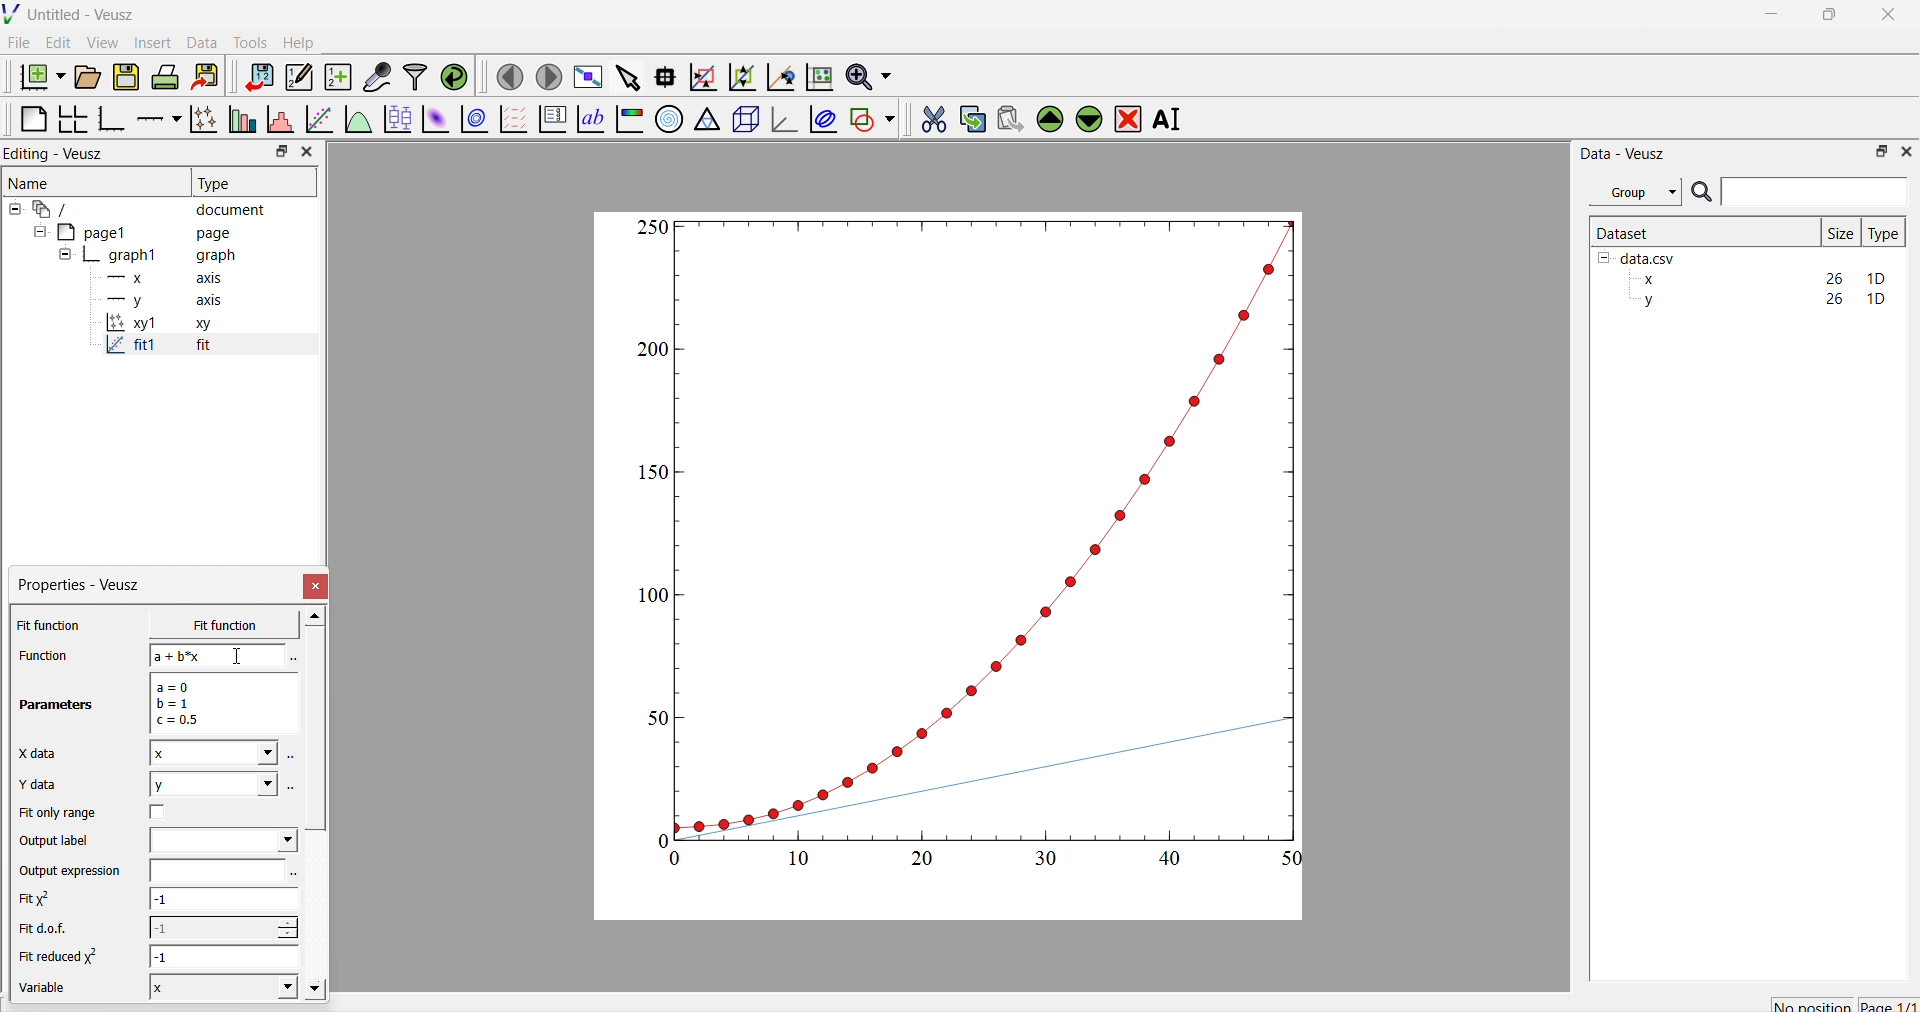  I want to click on Untitled - Veusz, so click(73, 14).